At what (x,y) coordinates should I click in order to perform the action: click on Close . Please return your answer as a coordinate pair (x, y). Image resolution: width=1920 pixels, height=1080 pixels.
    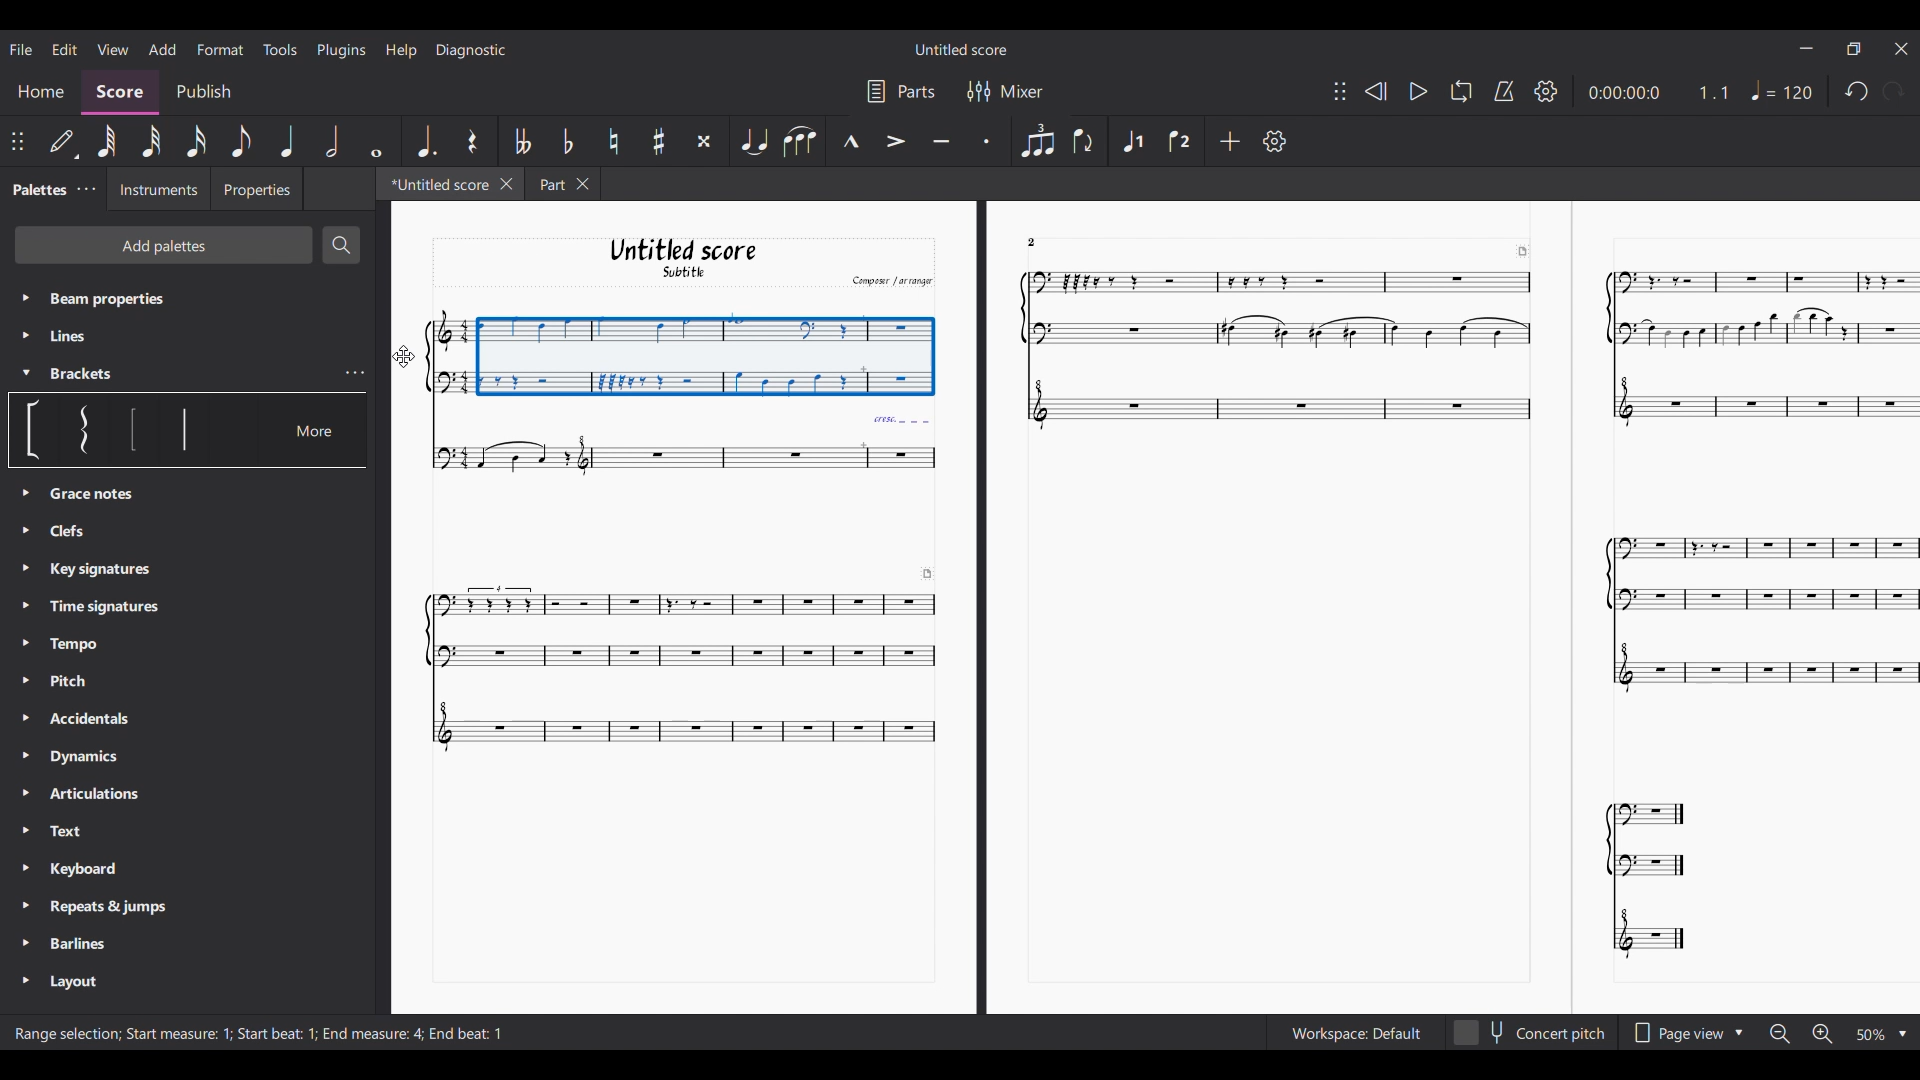
    Looking at the image, I should click on (1902, 48).